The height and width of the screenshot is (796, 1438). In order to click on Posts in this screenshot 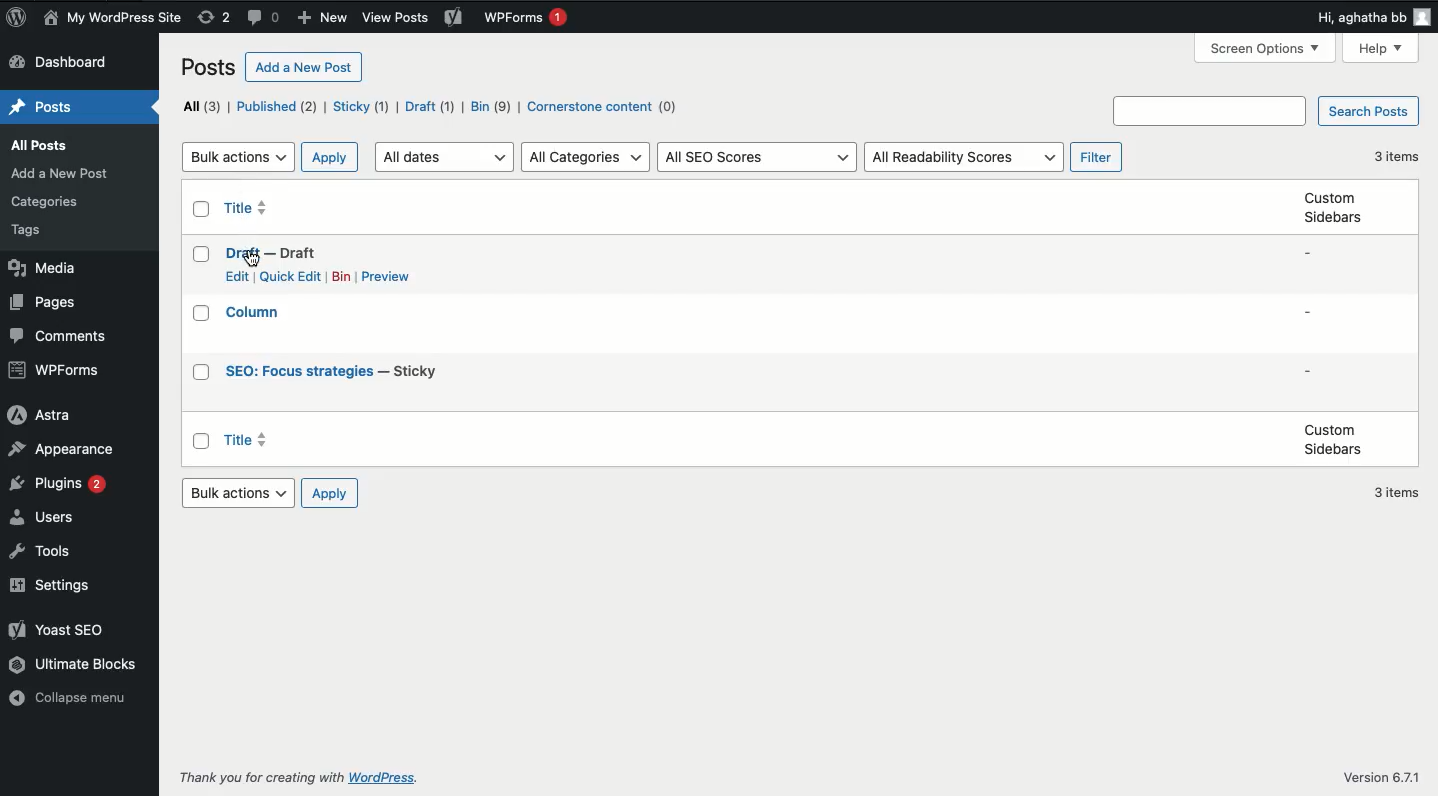, I will do `click(49, 200)`.